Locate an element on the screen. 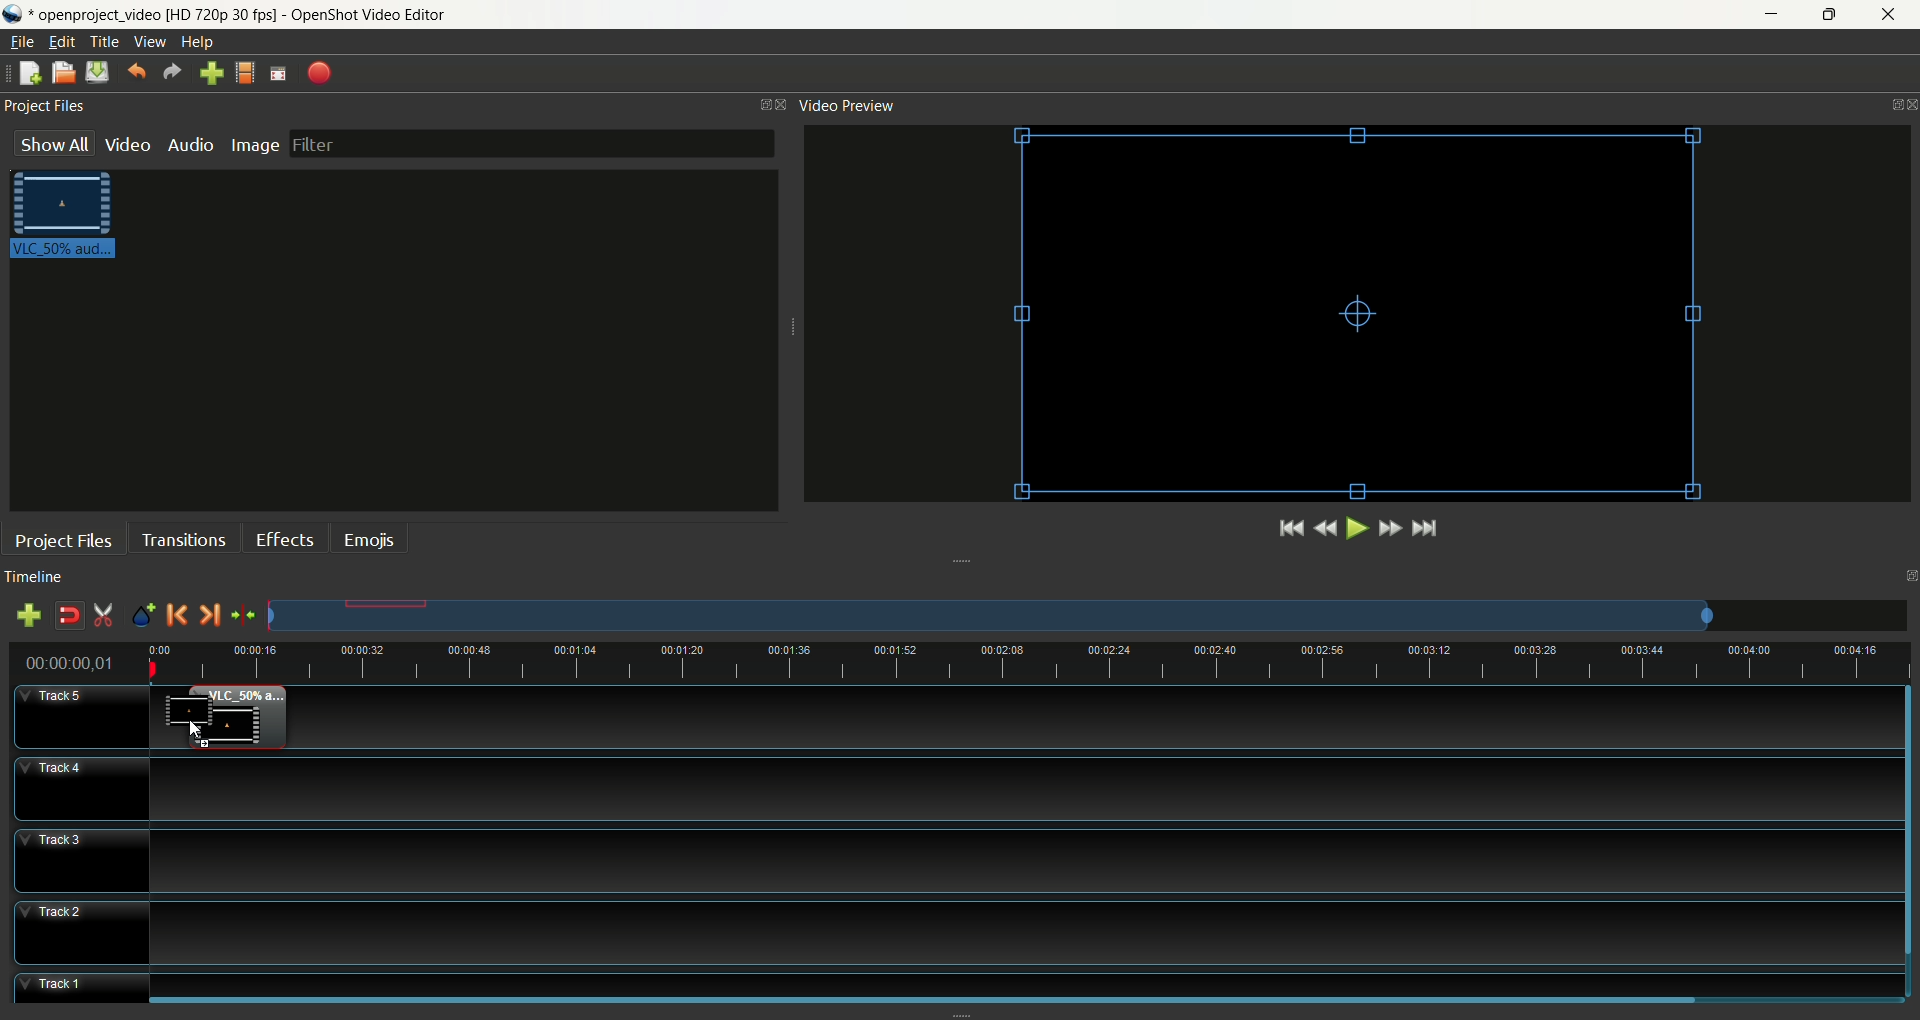  enable razor is located at coordinates (101, 615).